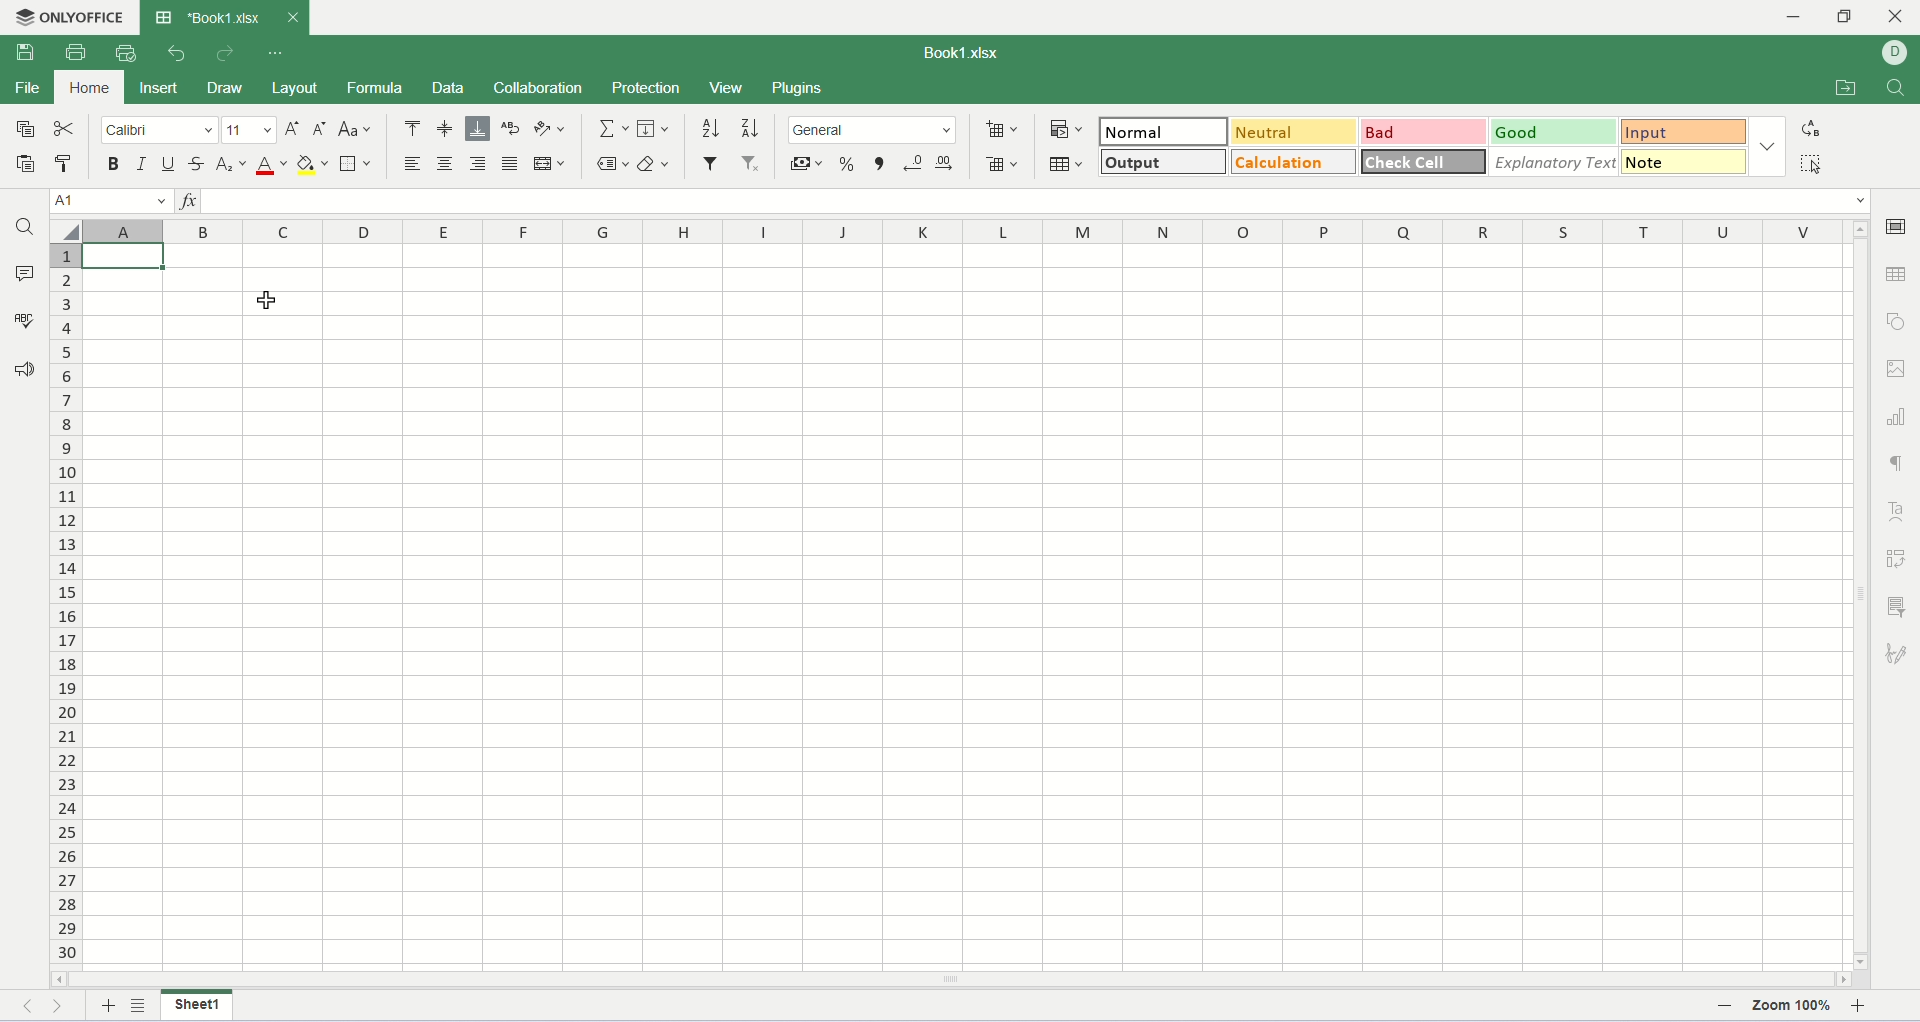 This screenshot has width=1920, height=1022. I want to click on output, so click(1166, 161).